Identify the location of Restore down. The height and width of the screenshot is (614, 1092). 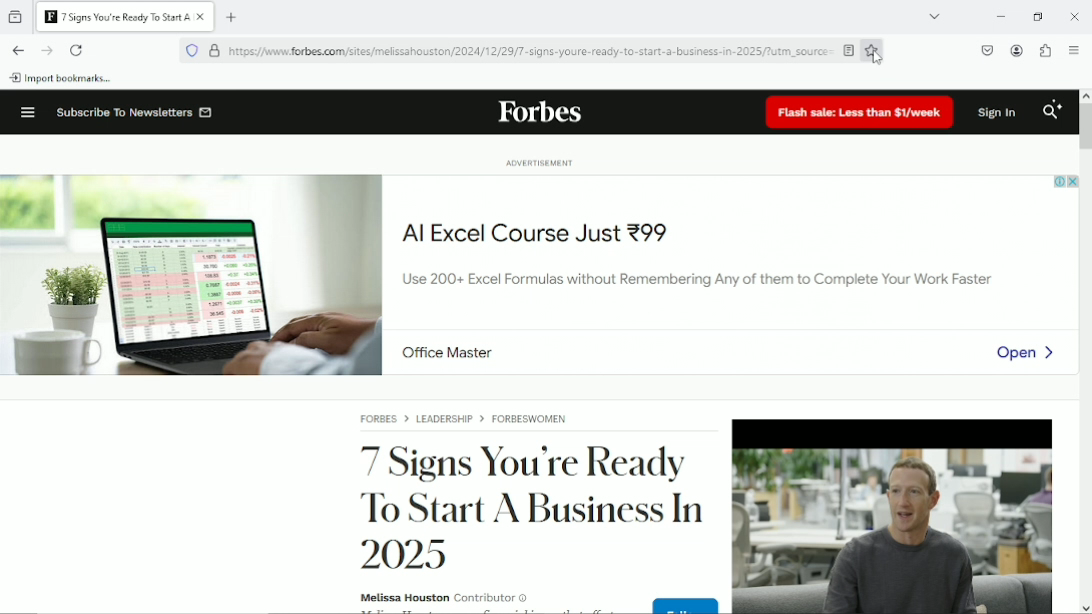
(1036, 16).